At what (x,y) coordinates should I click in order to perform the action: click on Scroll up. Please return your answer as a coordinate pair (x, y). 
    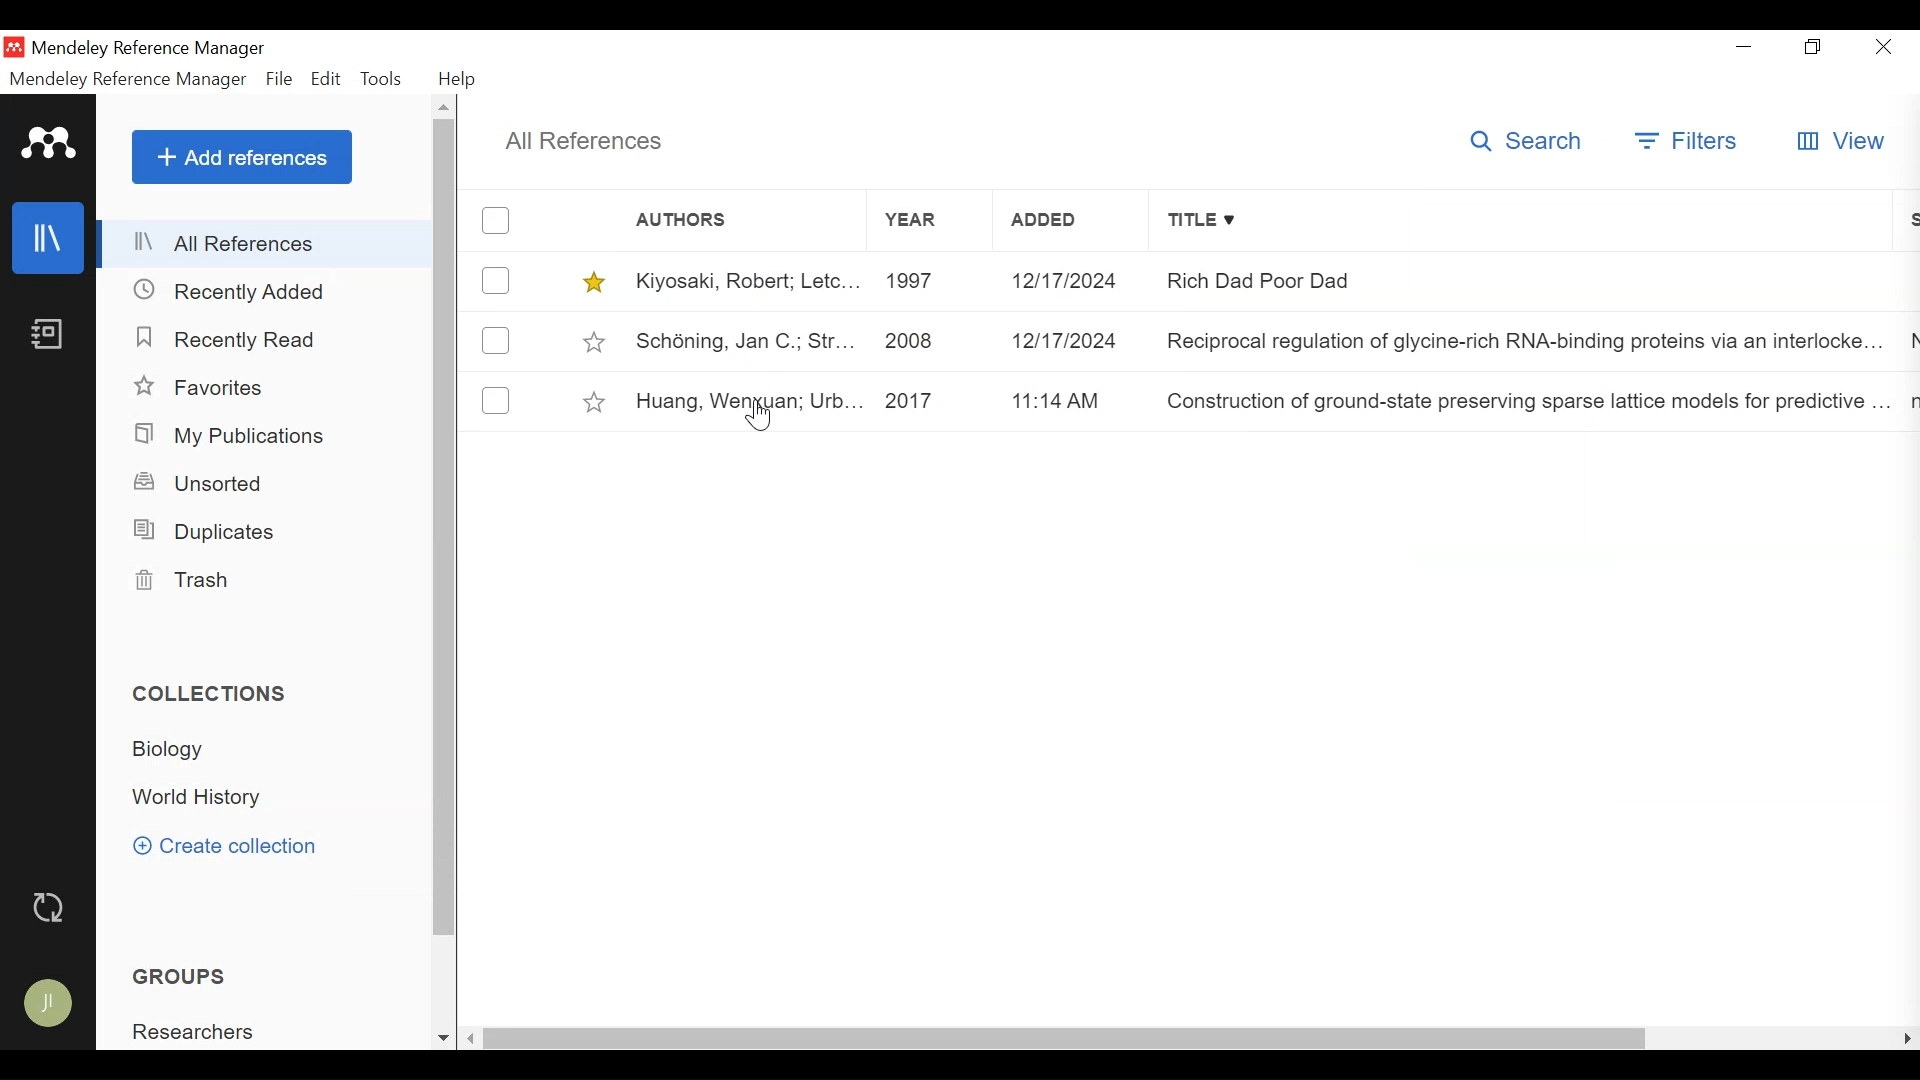
    Looking at the image, I should click on (442, 108).